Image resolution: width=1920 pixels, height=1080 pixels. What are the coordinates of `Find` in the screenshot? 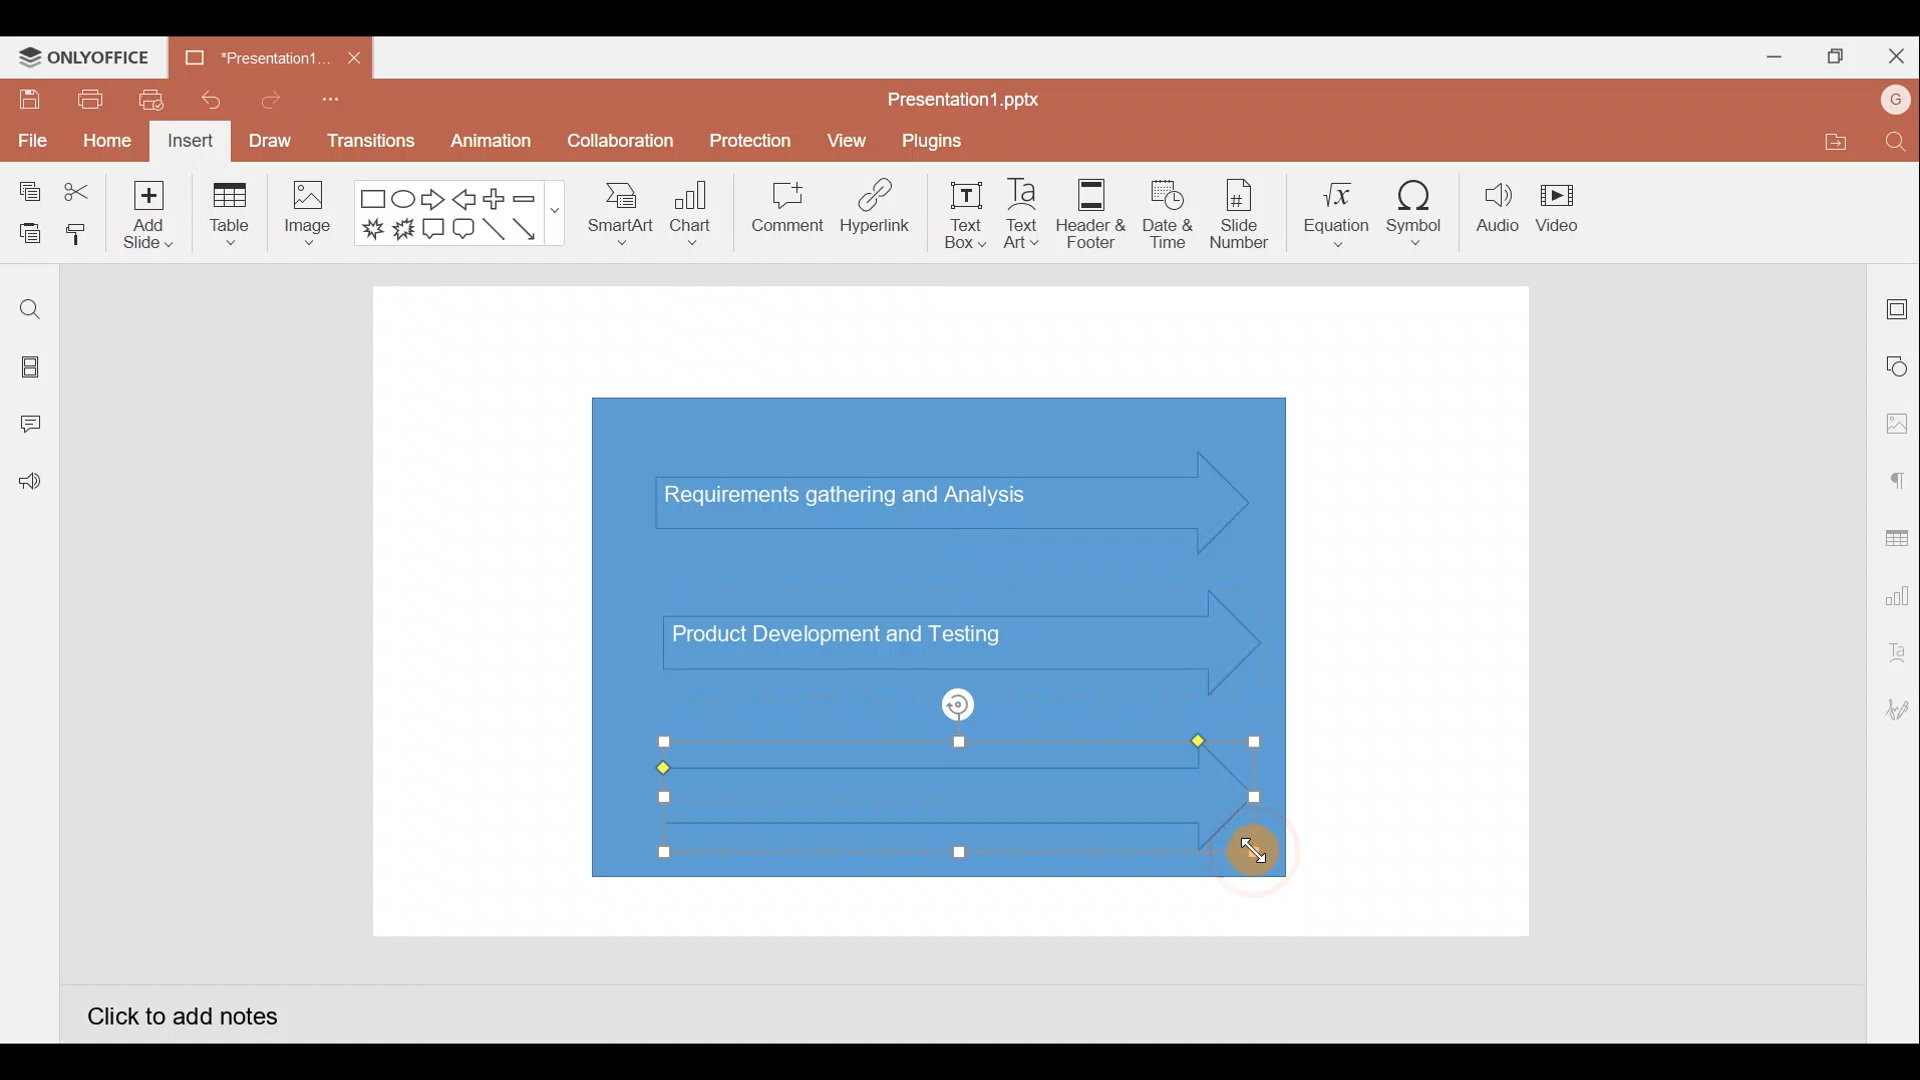 It's located at (1898, 141).